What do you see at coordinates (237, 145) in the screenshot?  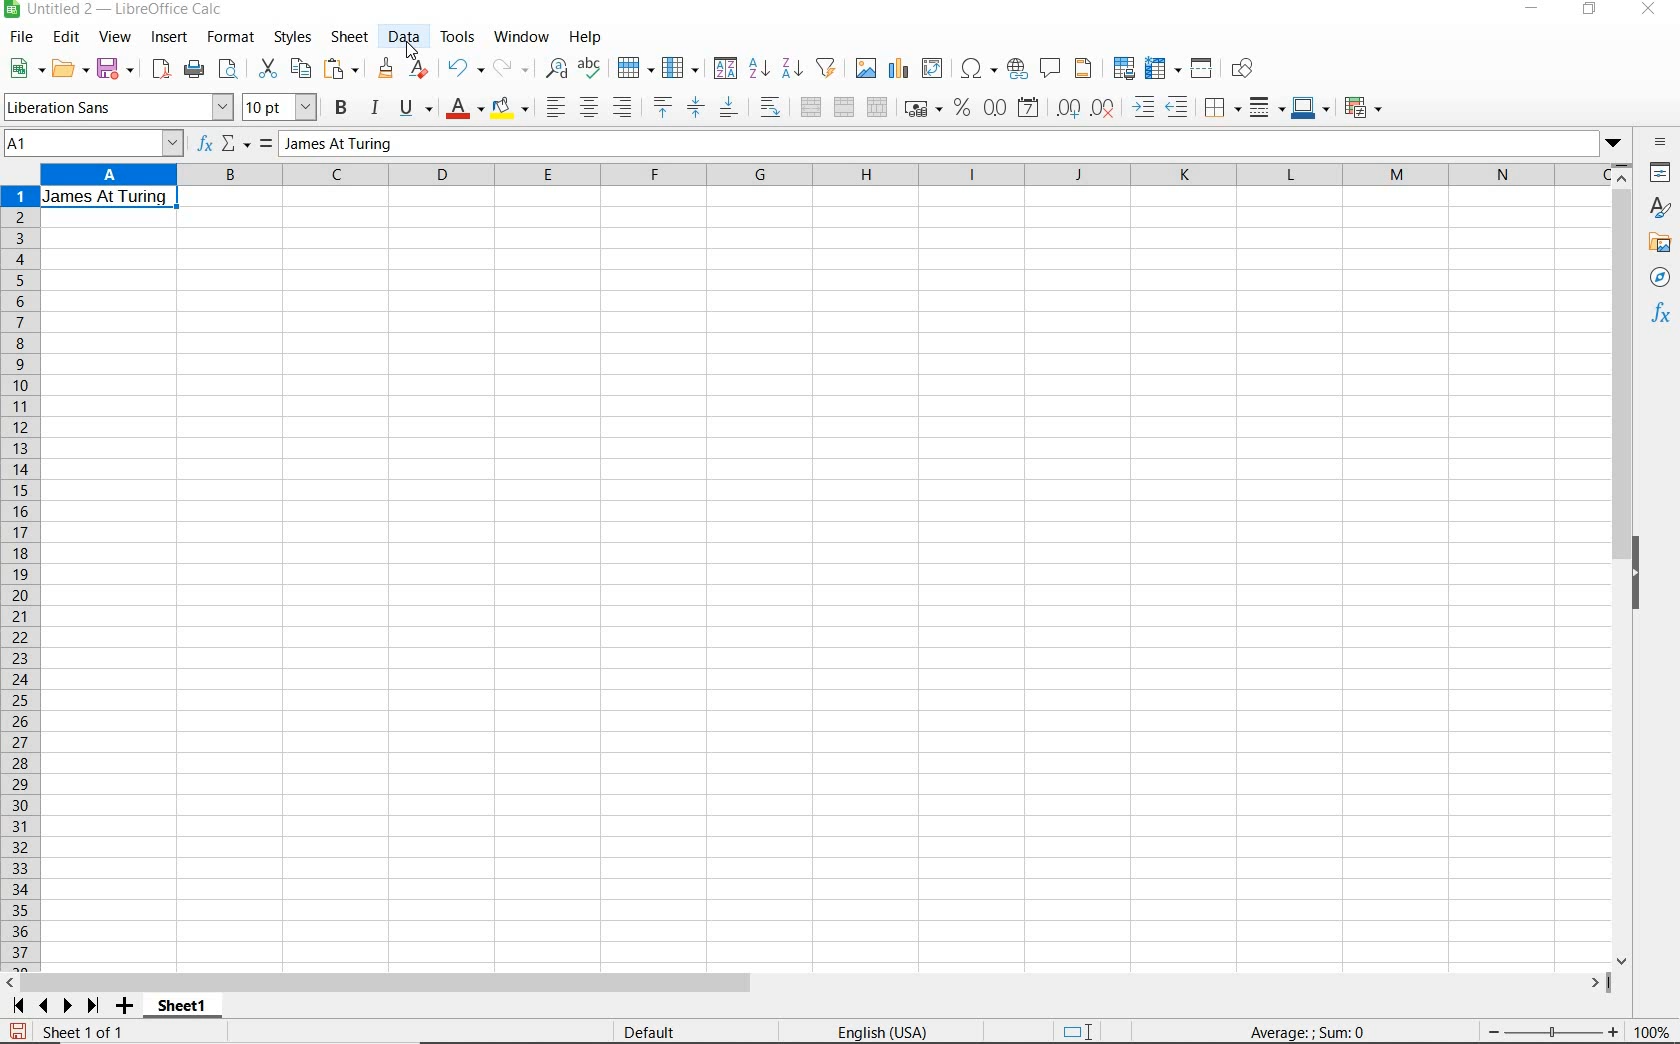 I see `select function` at bounding box center [237, 145].